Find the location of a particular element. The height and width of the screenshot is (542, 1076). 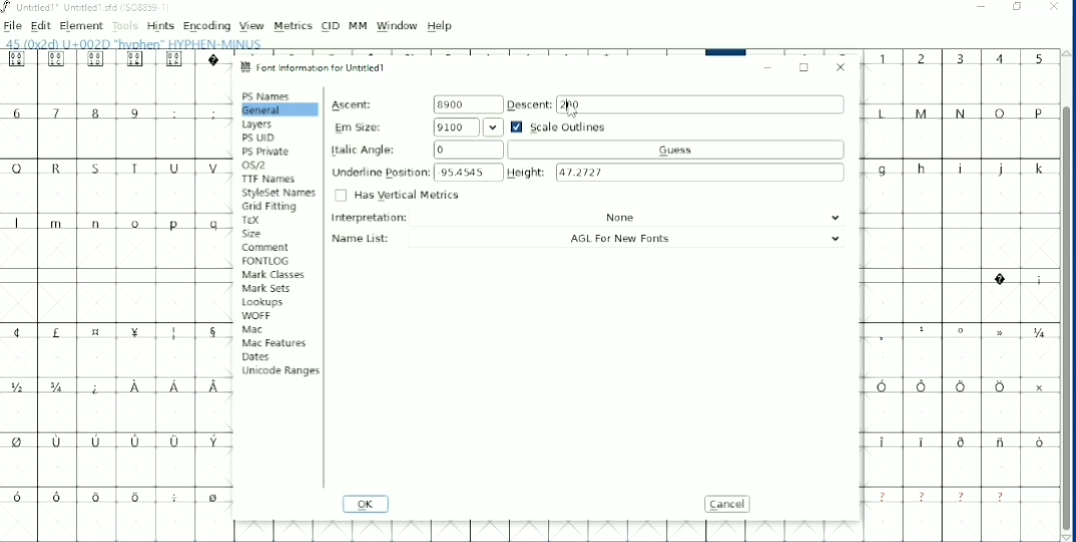

Italic Angle is located at coordinates (579, 149).